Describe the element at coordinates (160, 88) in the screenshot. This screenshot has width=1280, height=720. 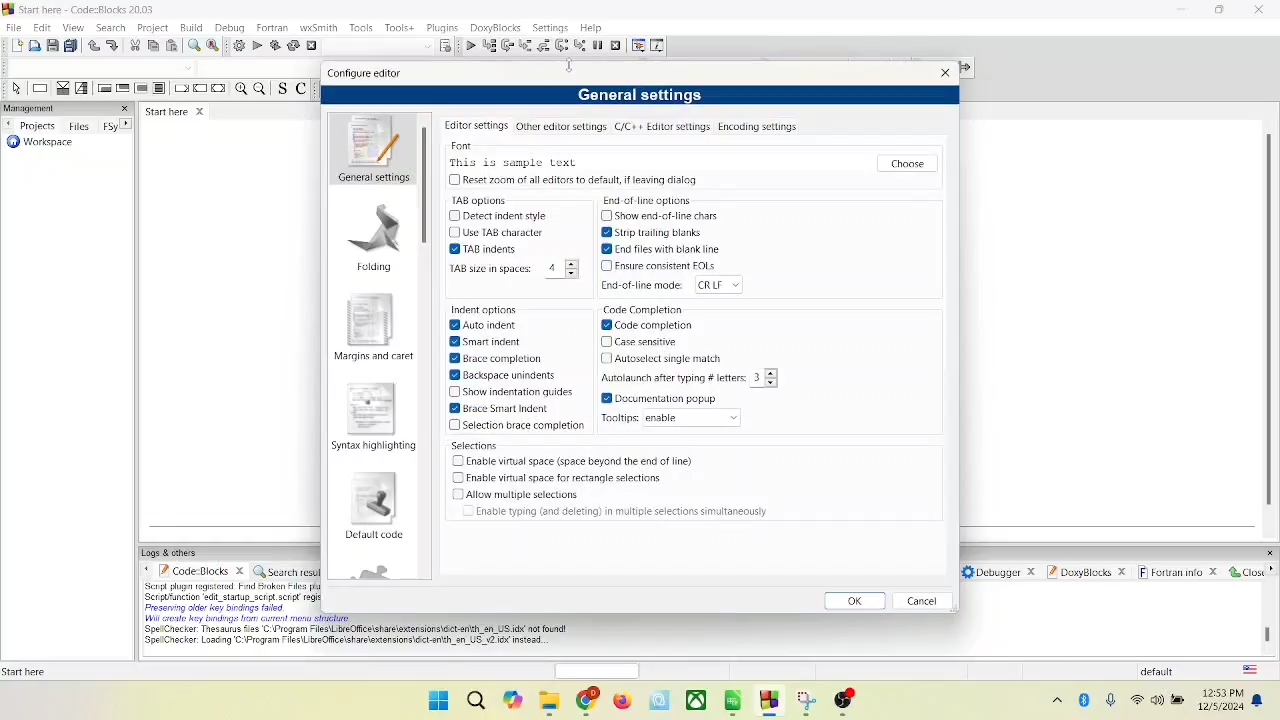
I see `block instruction` at that location.